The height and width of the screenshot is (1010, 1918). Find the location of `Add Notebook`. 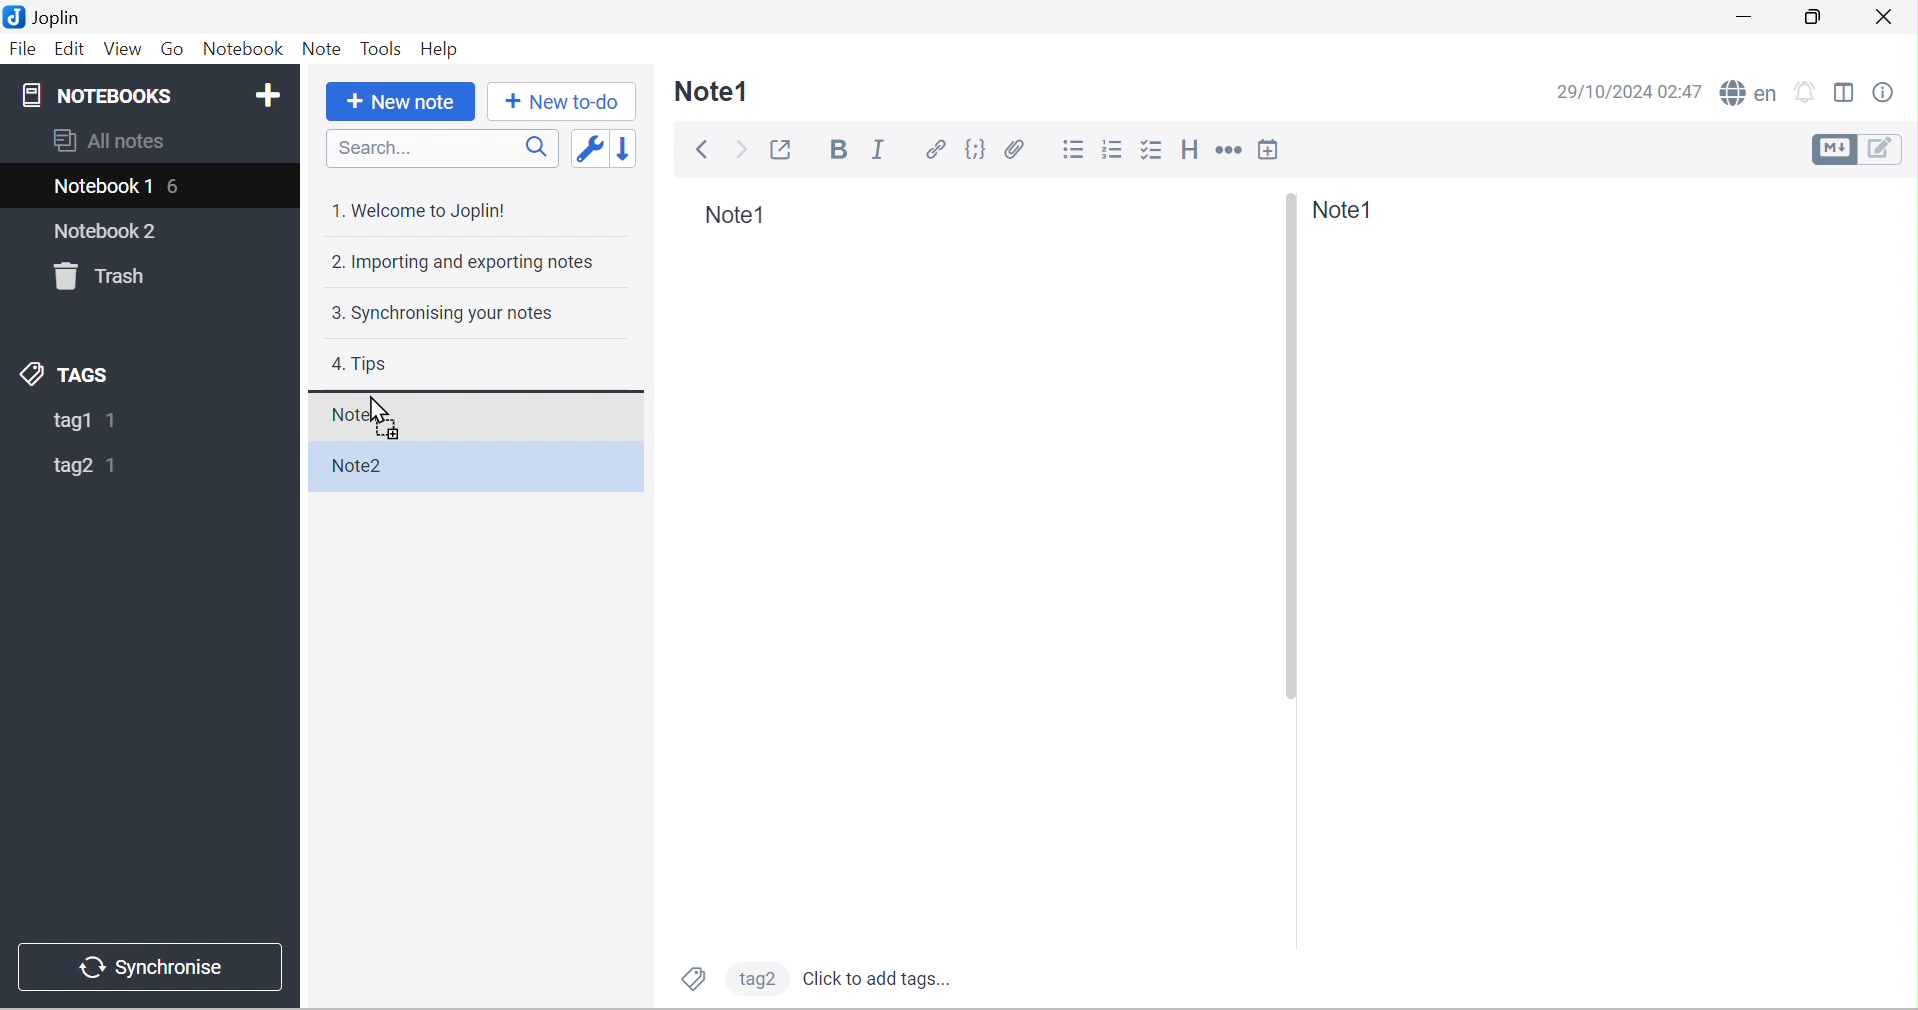

Add Notebook is located at coordinates (274, 97).